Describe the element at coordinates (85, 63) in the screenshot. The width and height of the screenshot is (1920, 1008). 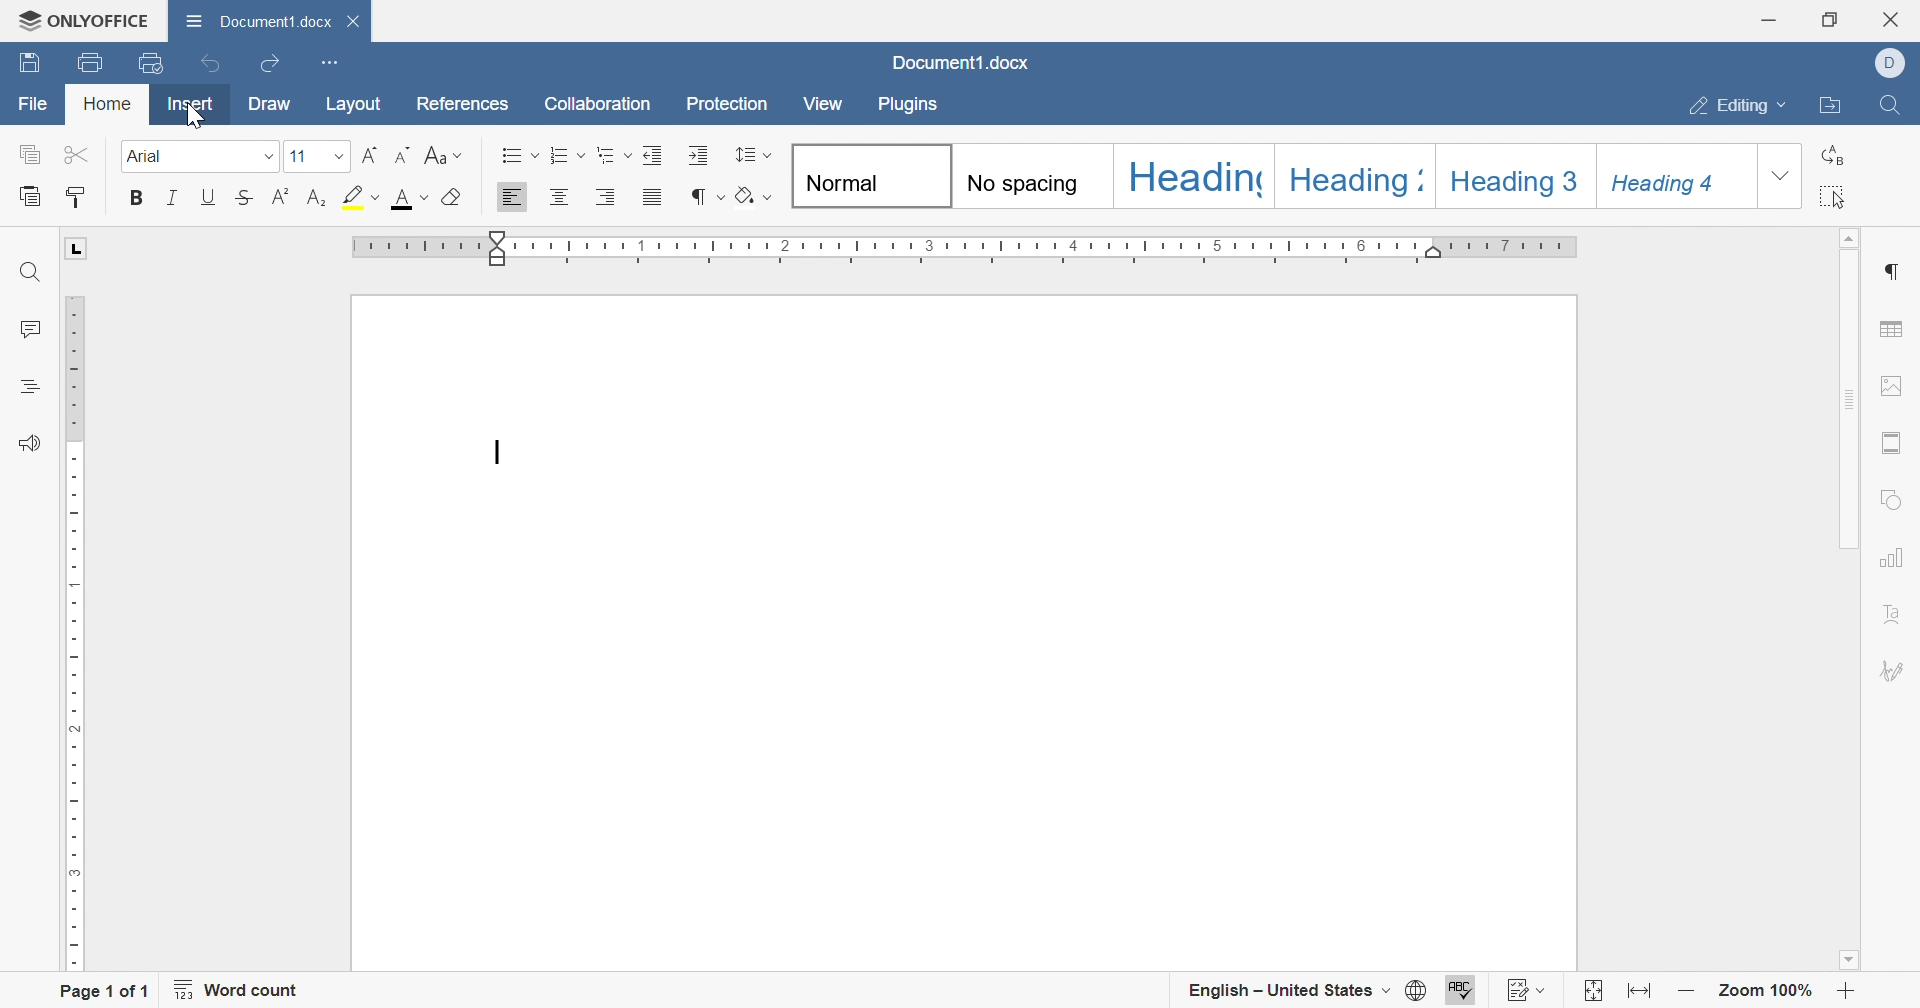
I see `Print file` at that location.